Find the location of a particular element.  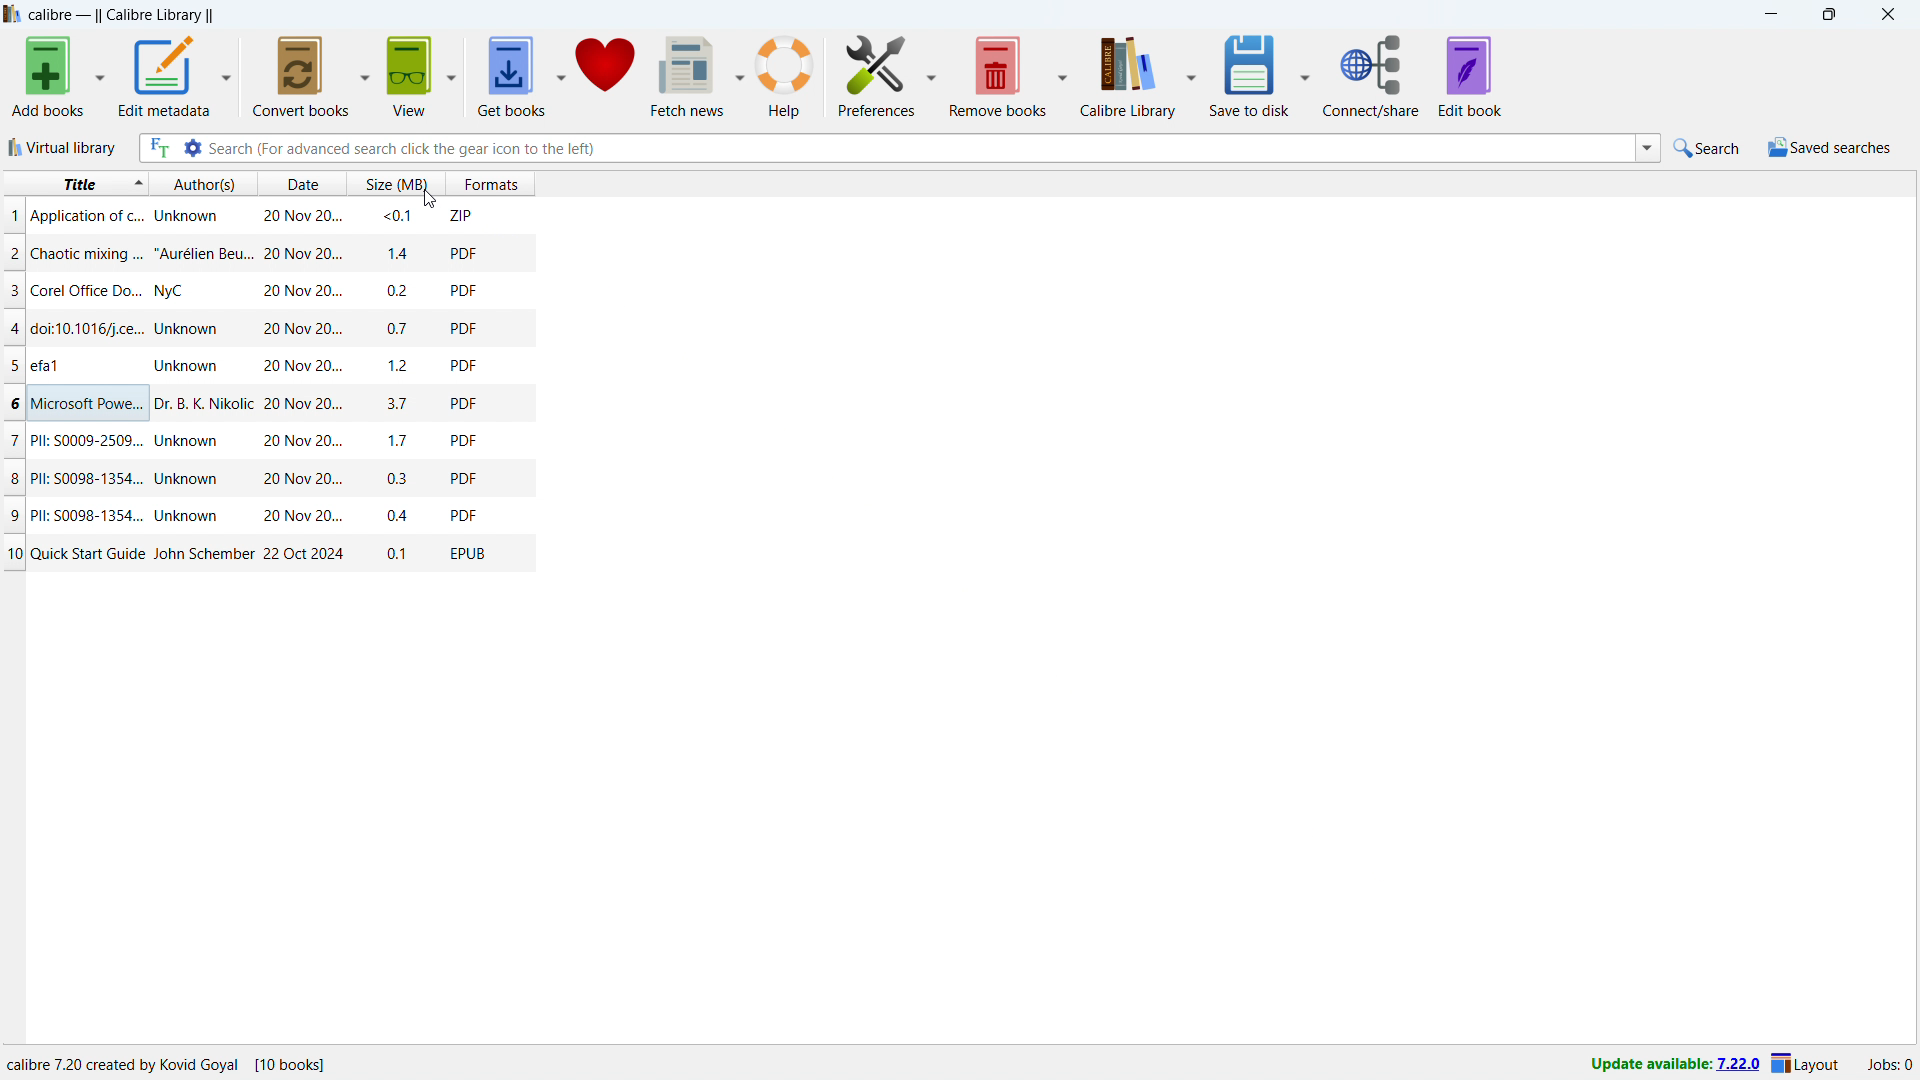

formats is located at coordinates (390, 182).